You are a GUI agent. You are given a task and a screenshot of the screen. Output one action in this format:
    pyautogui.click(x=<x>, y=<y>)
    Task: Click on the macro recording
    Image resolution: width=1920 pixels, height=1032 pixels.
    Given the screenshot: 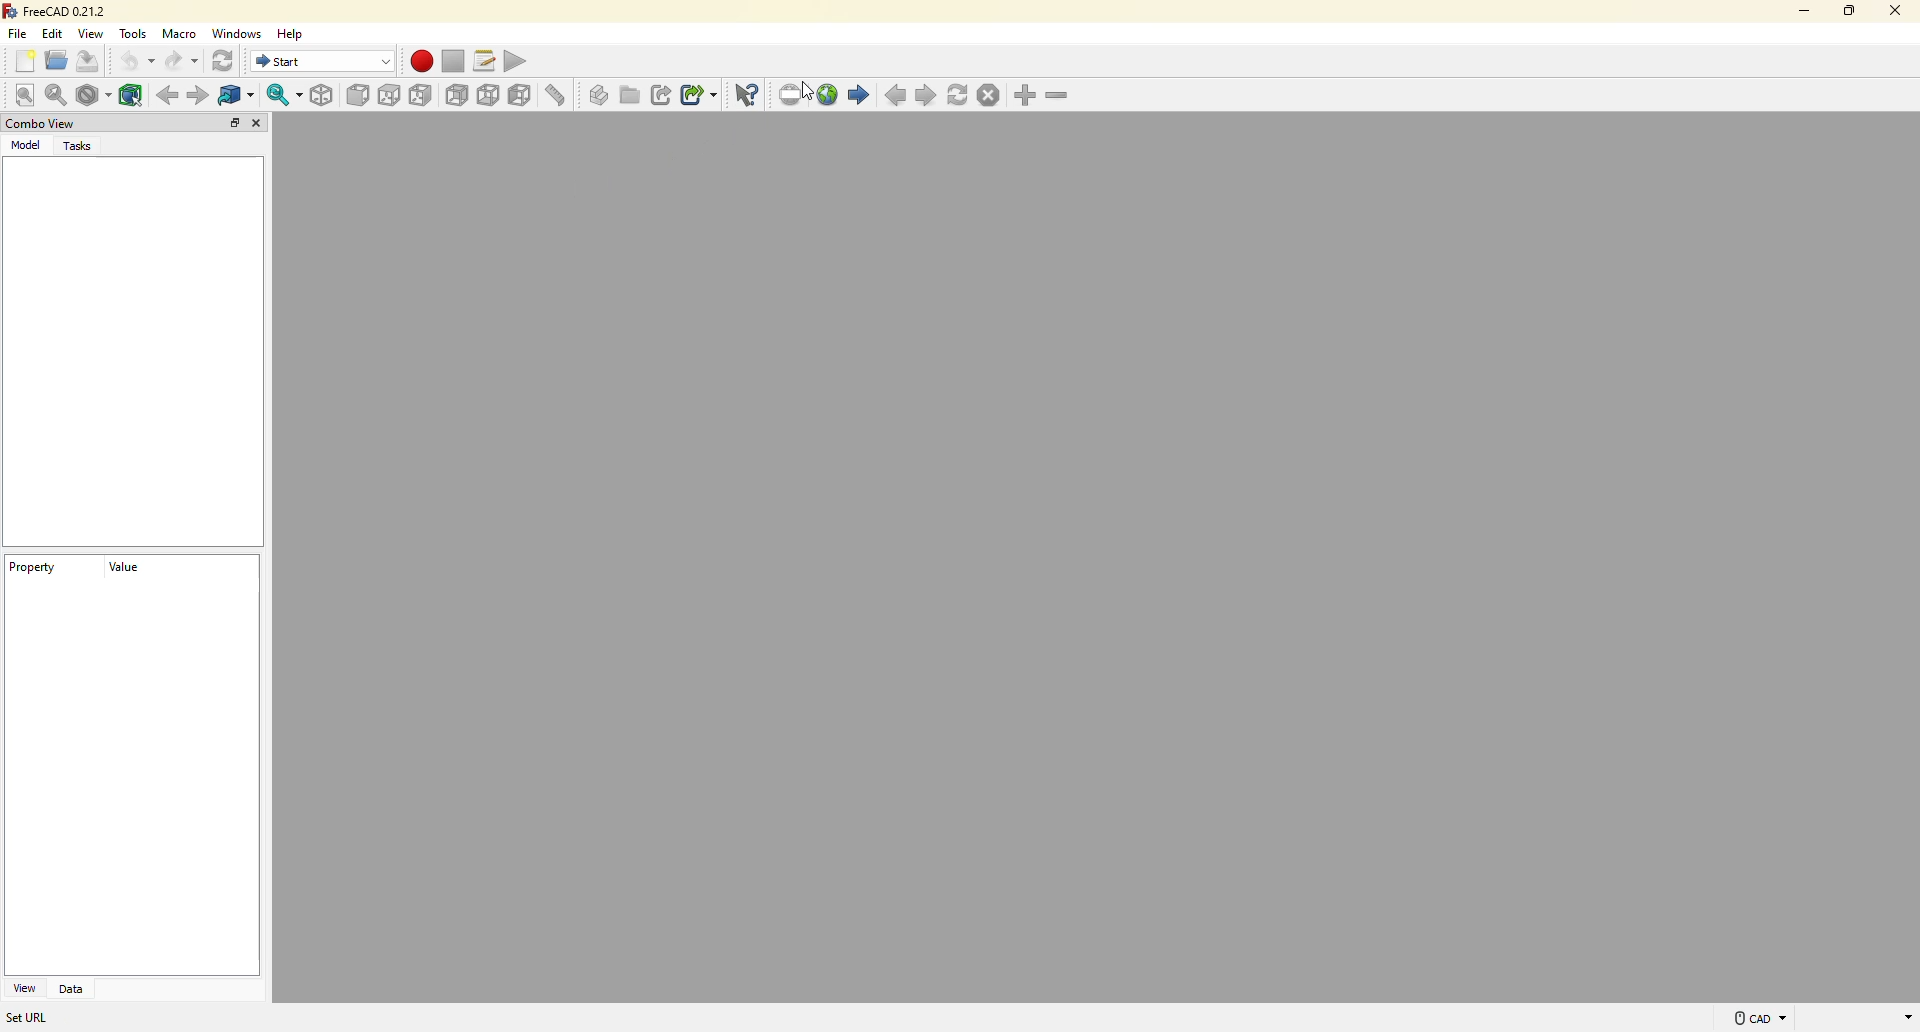 What is the action you would take?
    pyautogui.click(x=421, y=61)
    